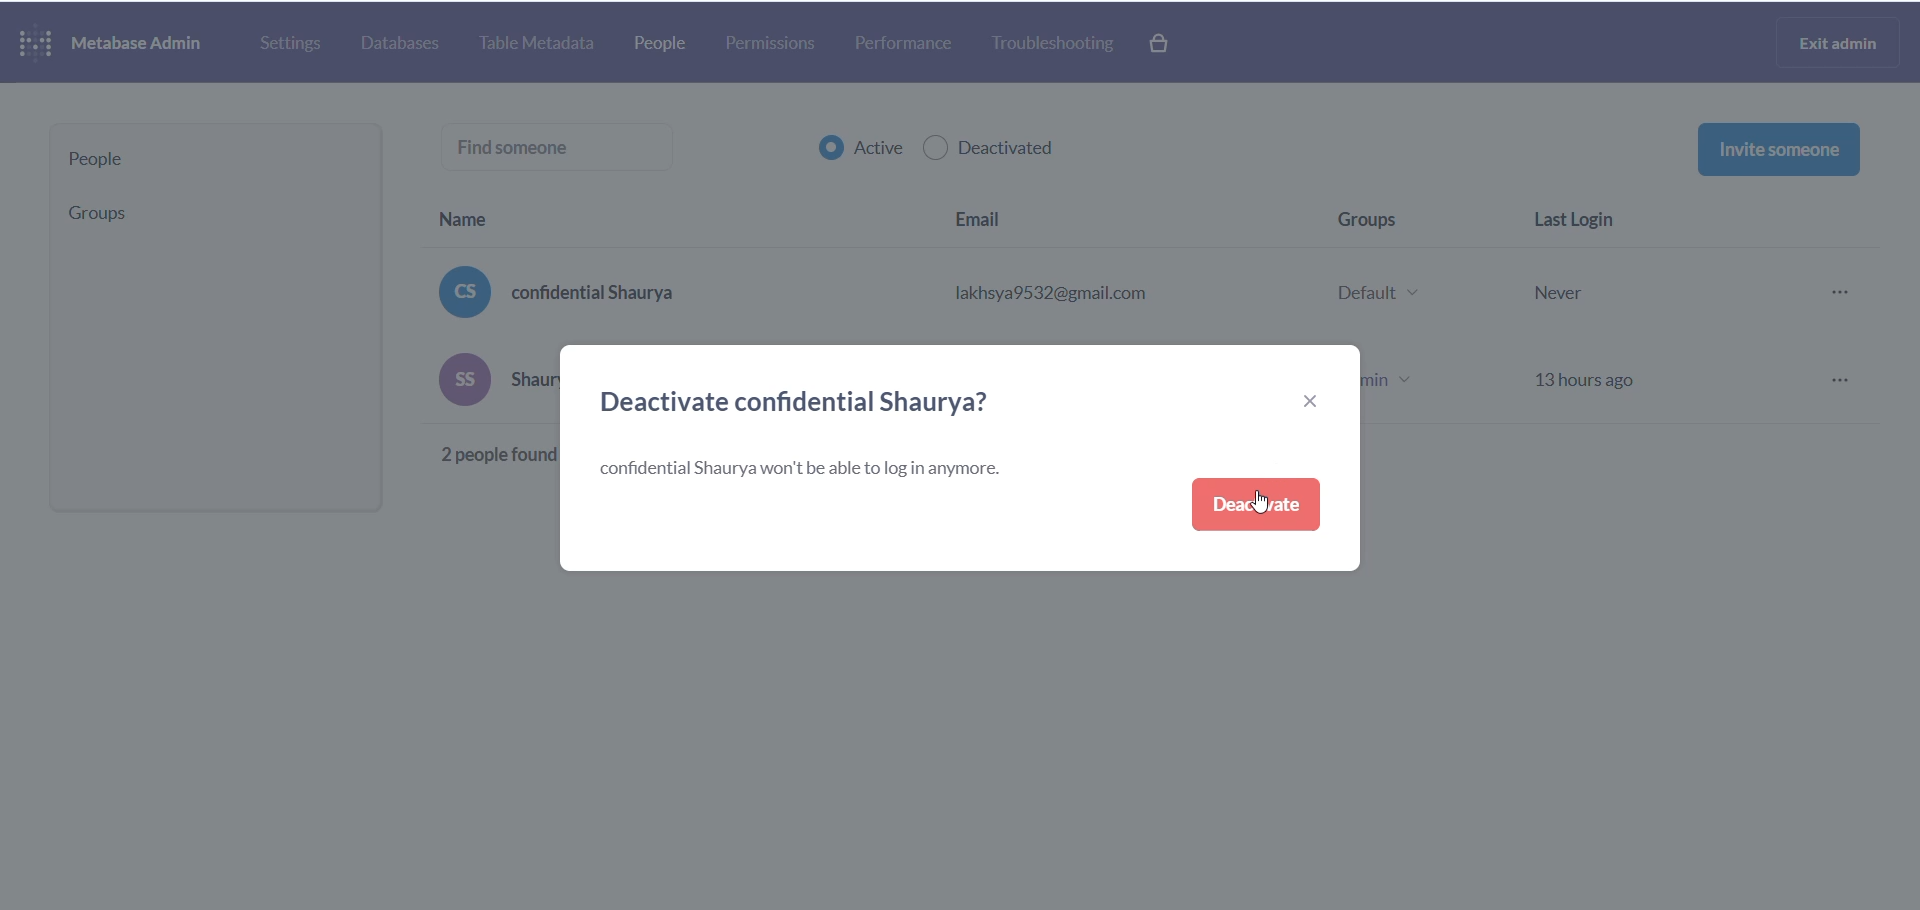 This screenshot has width=1920, height=910. What do you see at coordinates (1063, 293) in the screenshot?
I see `lakhsya9532@gmail.com` at bounding box center [1063, 293].